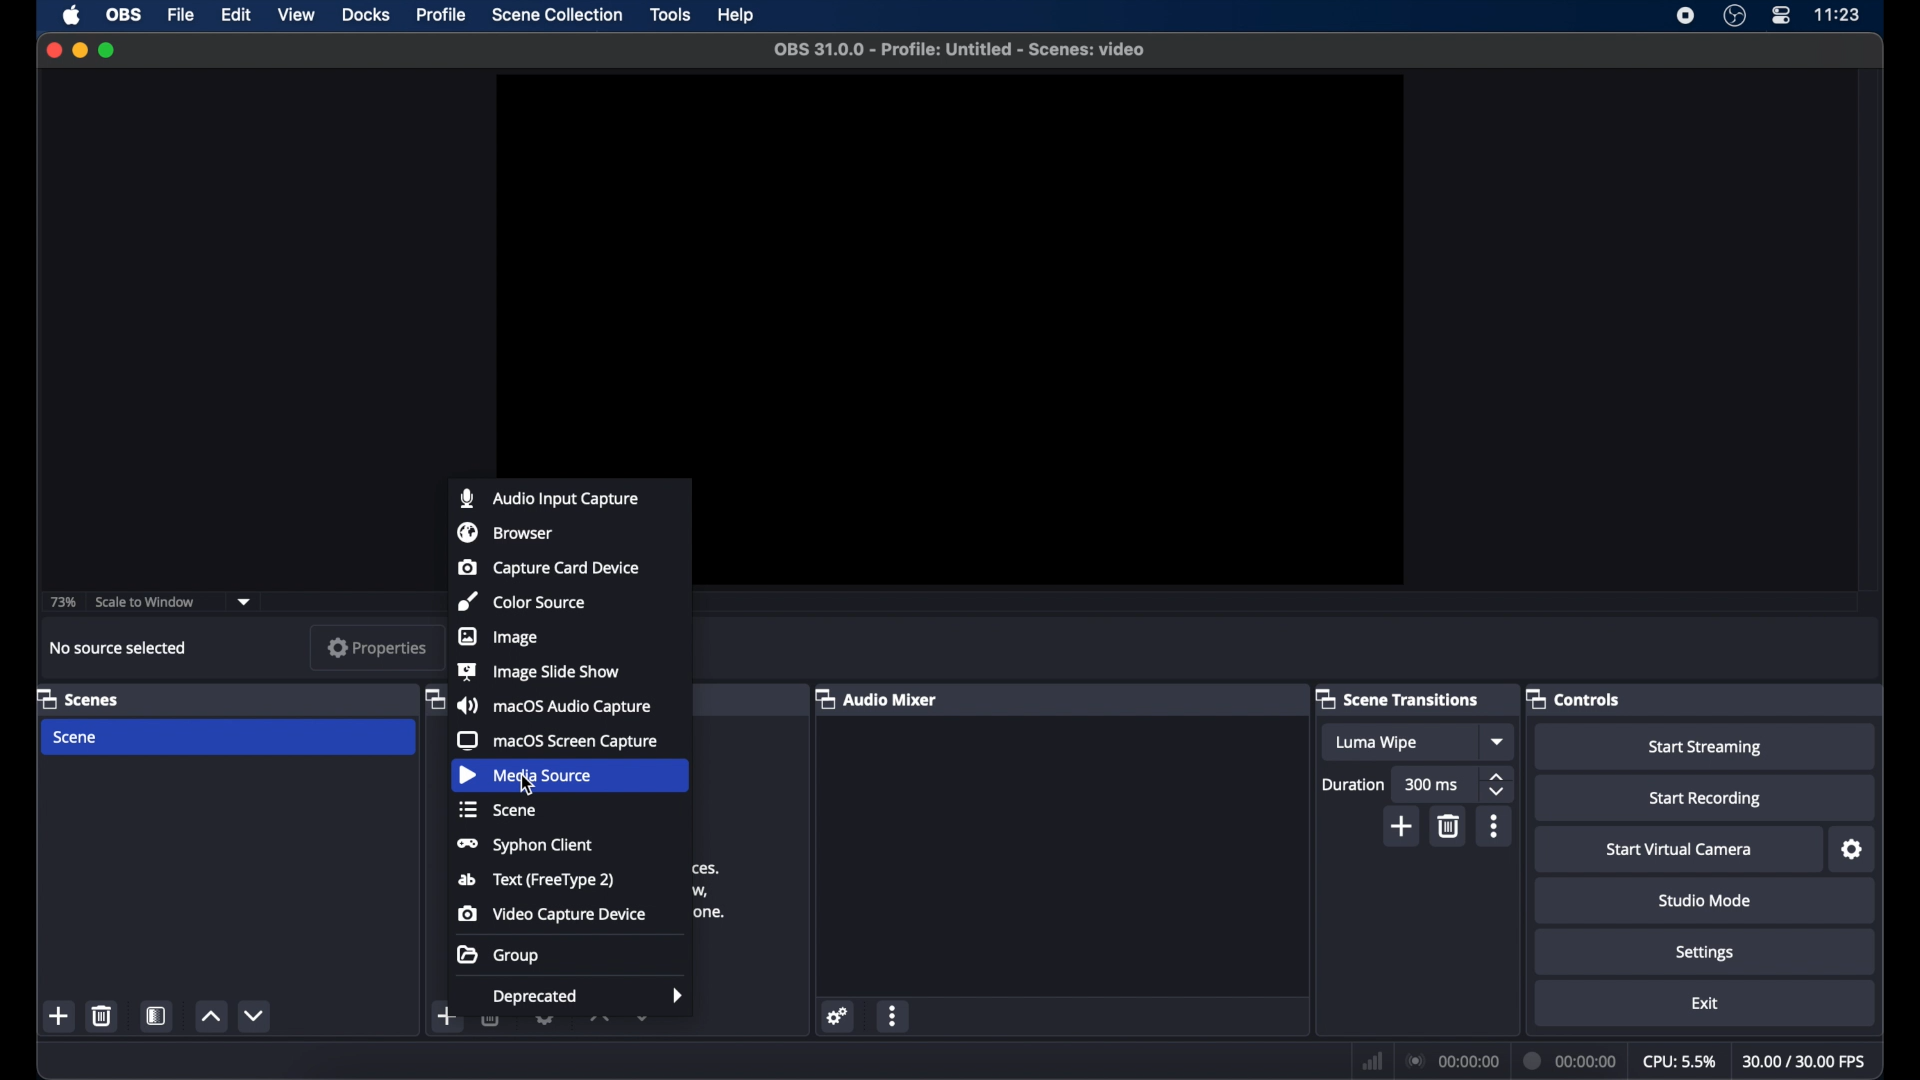 Image resolution: width=1920 pixels, height=1080 pixels. Describe the element at coordinates (296, 14) in the screenshot. I see `view` at that location.